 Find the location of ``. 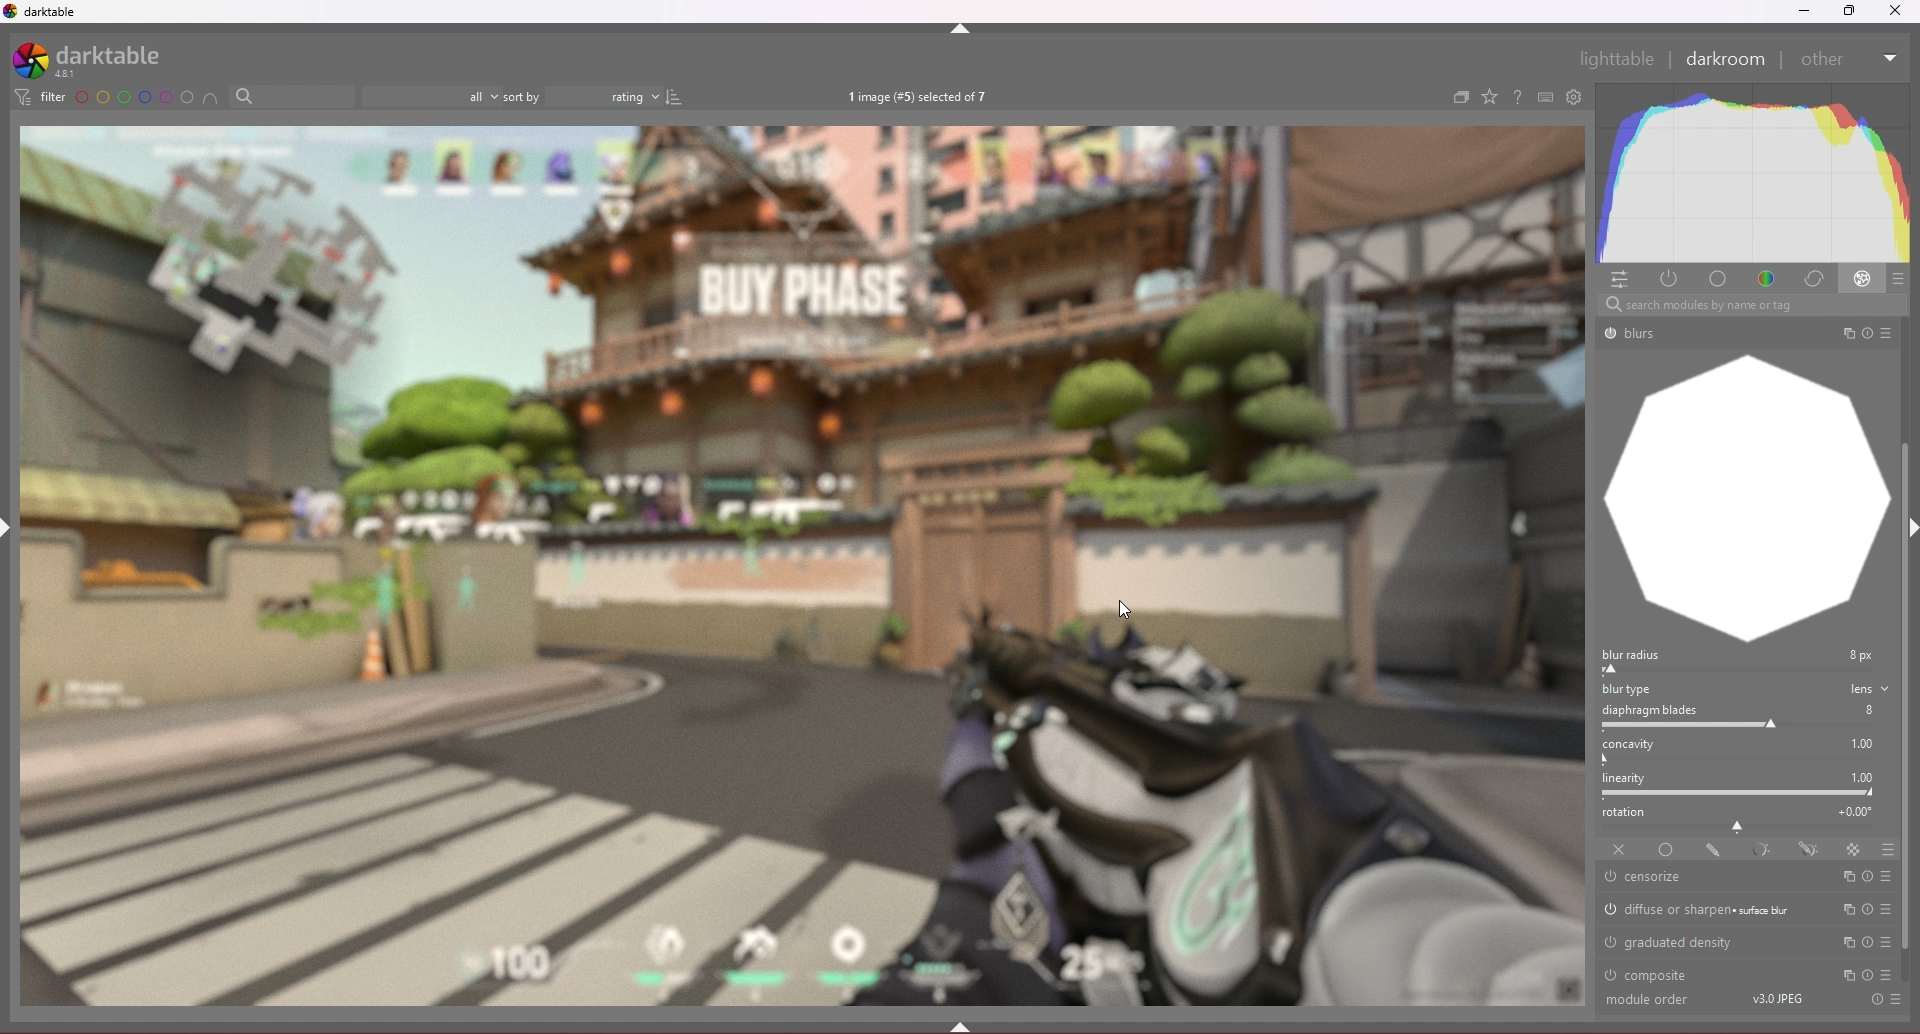

 is located at coordinates (1824, 61).